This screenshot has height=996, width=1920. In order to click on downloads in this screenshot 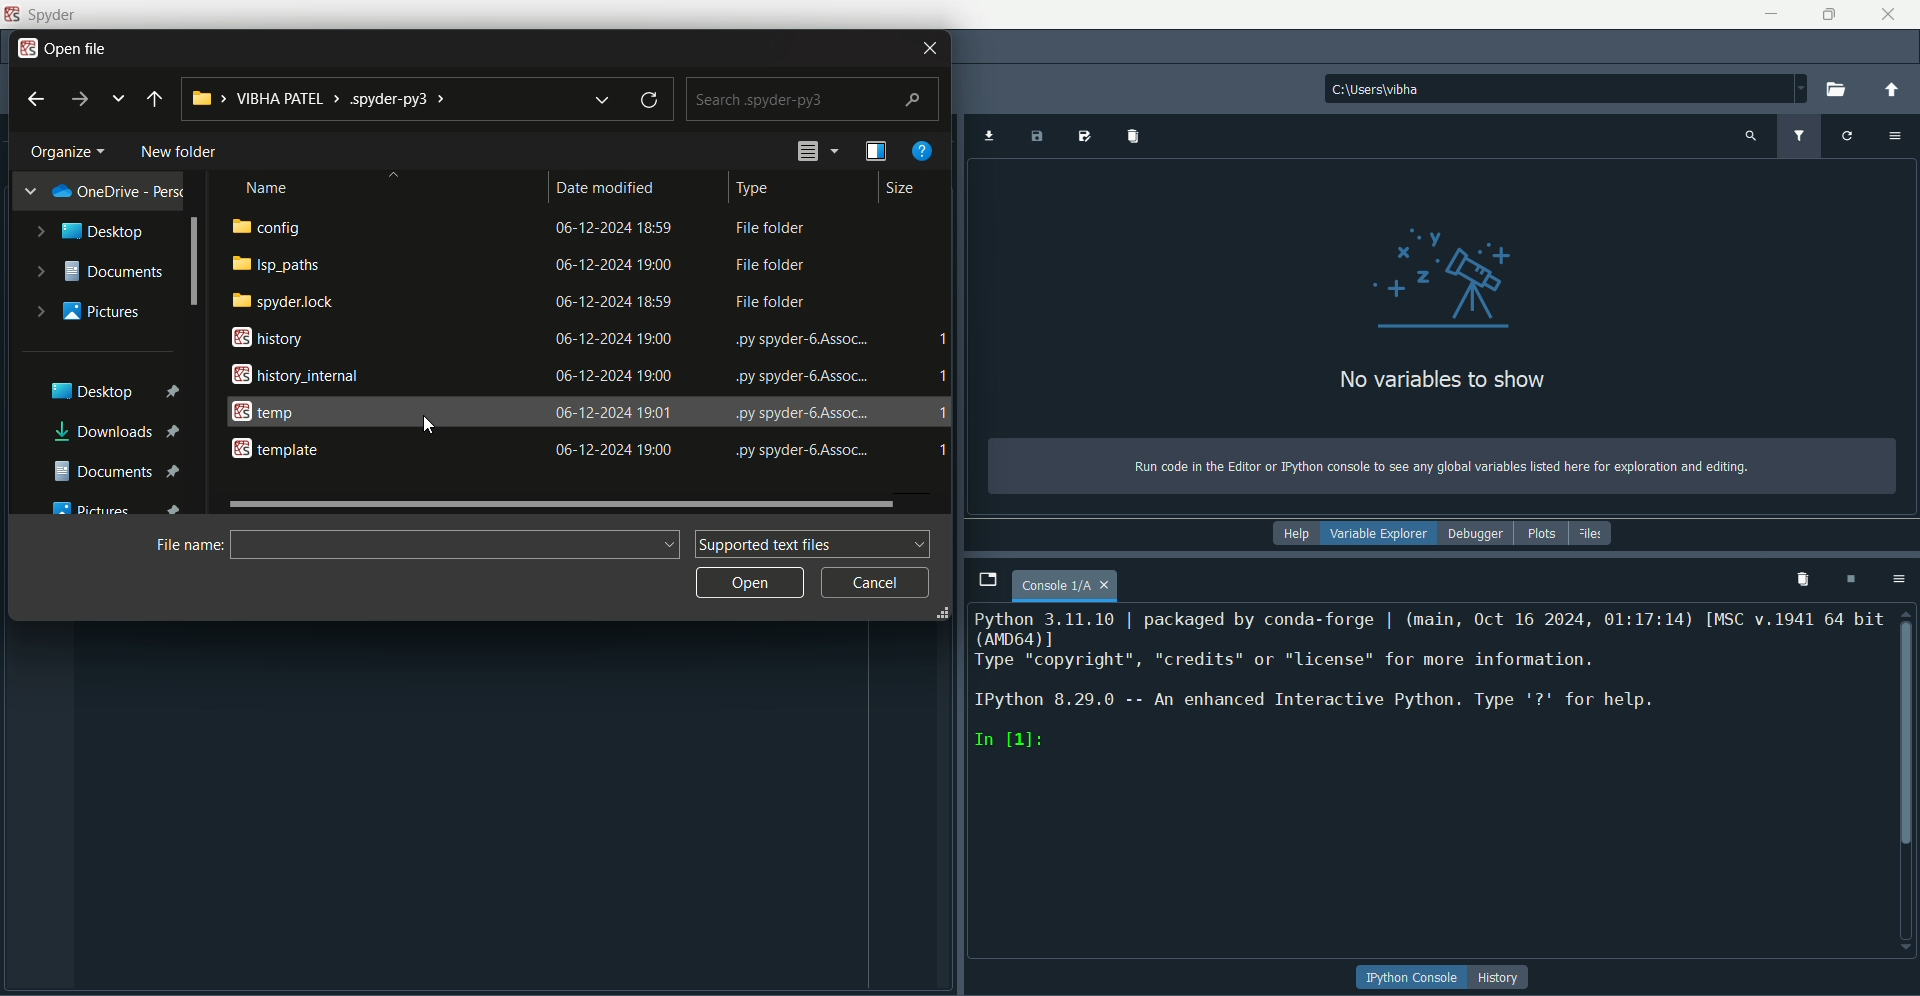, I will do `click(122, 433)`.